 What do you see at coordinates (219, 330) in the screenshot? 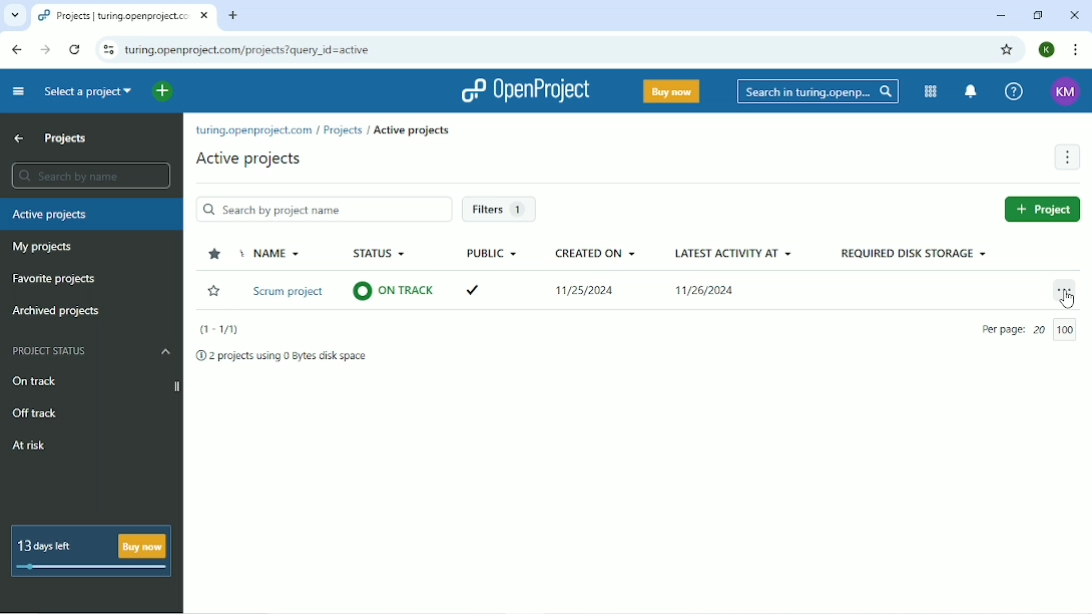
I see `(T-1/1)` at bounding box center [219, 330].